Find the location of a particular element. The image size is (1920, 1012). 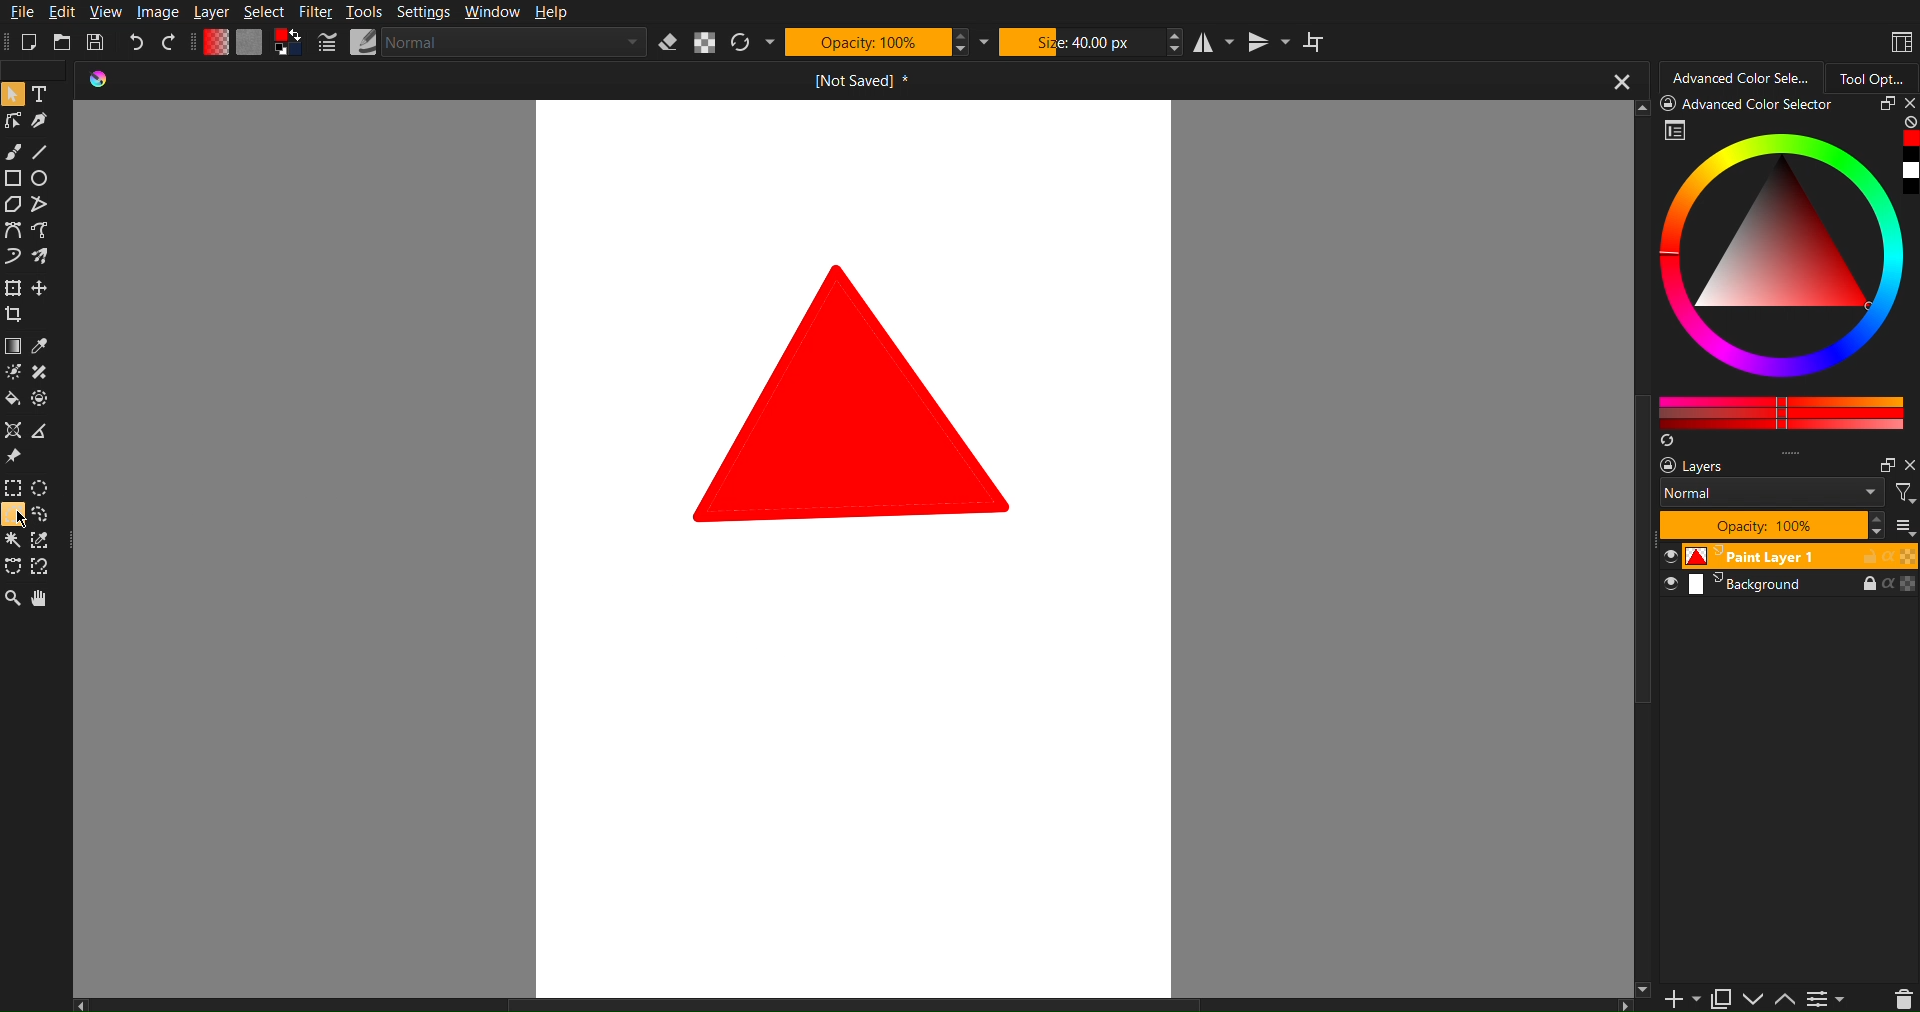

Menu is located at coordinates (1826, 998).